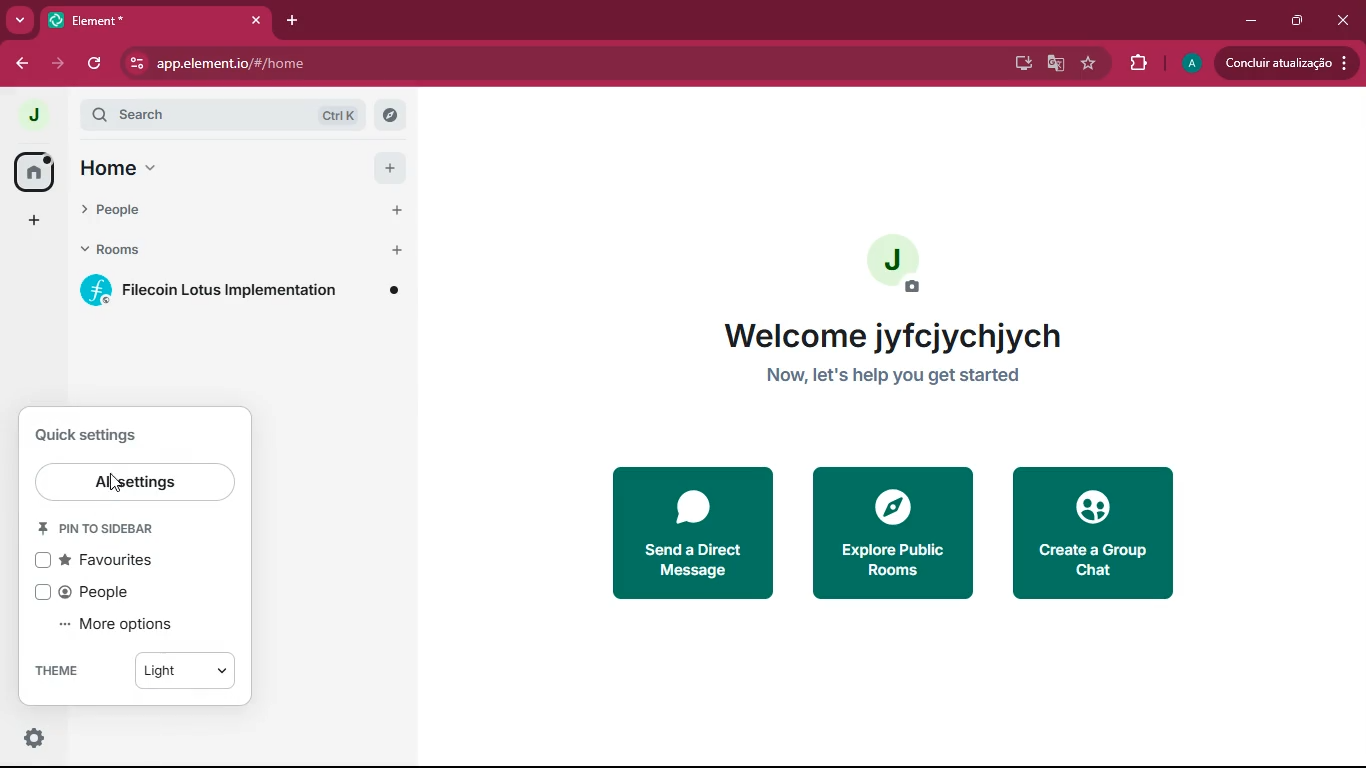  What do you see at coordinates (390, 167) in the screenshot?
I see `add` at bounding box center [390, 167].